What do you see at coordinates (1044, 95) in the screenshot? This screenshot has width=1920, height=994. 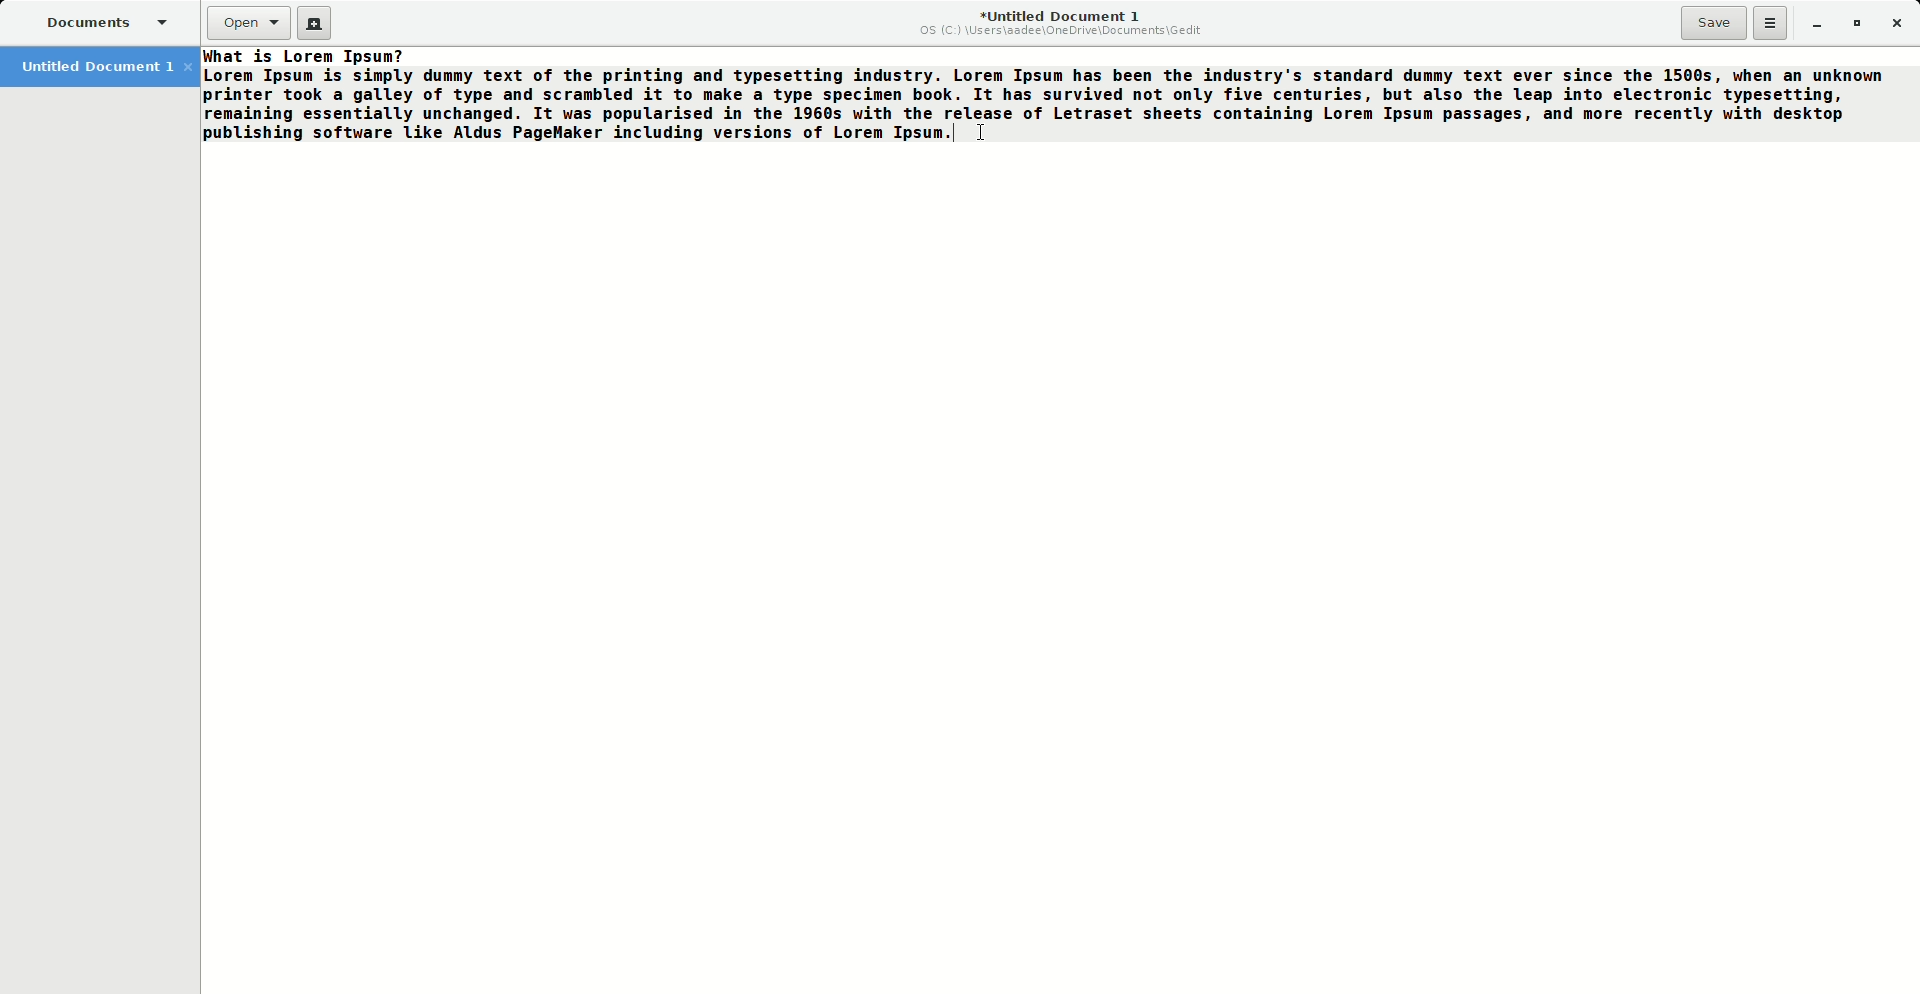 I see `Filler text` at bounding box center [1044, 95].